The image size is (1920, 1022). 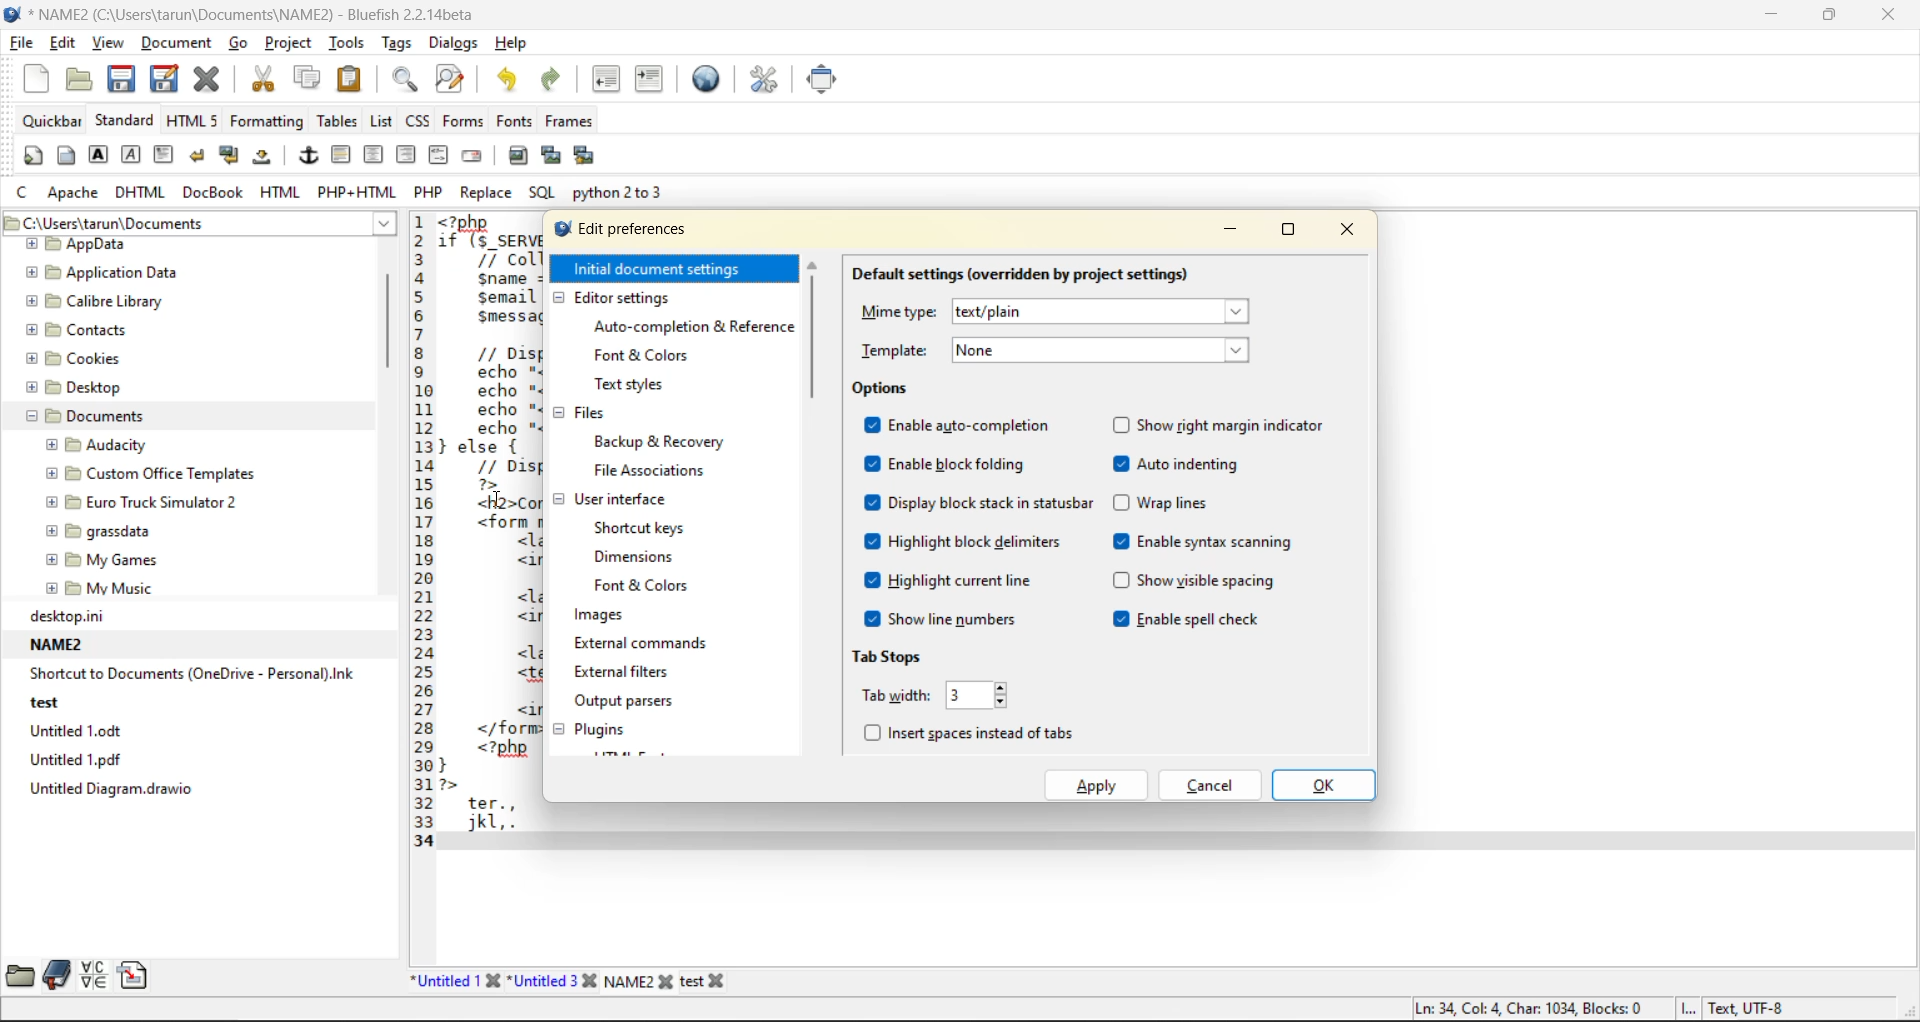 I want to click on display block stack in status bar, so click(x=977, y=502).